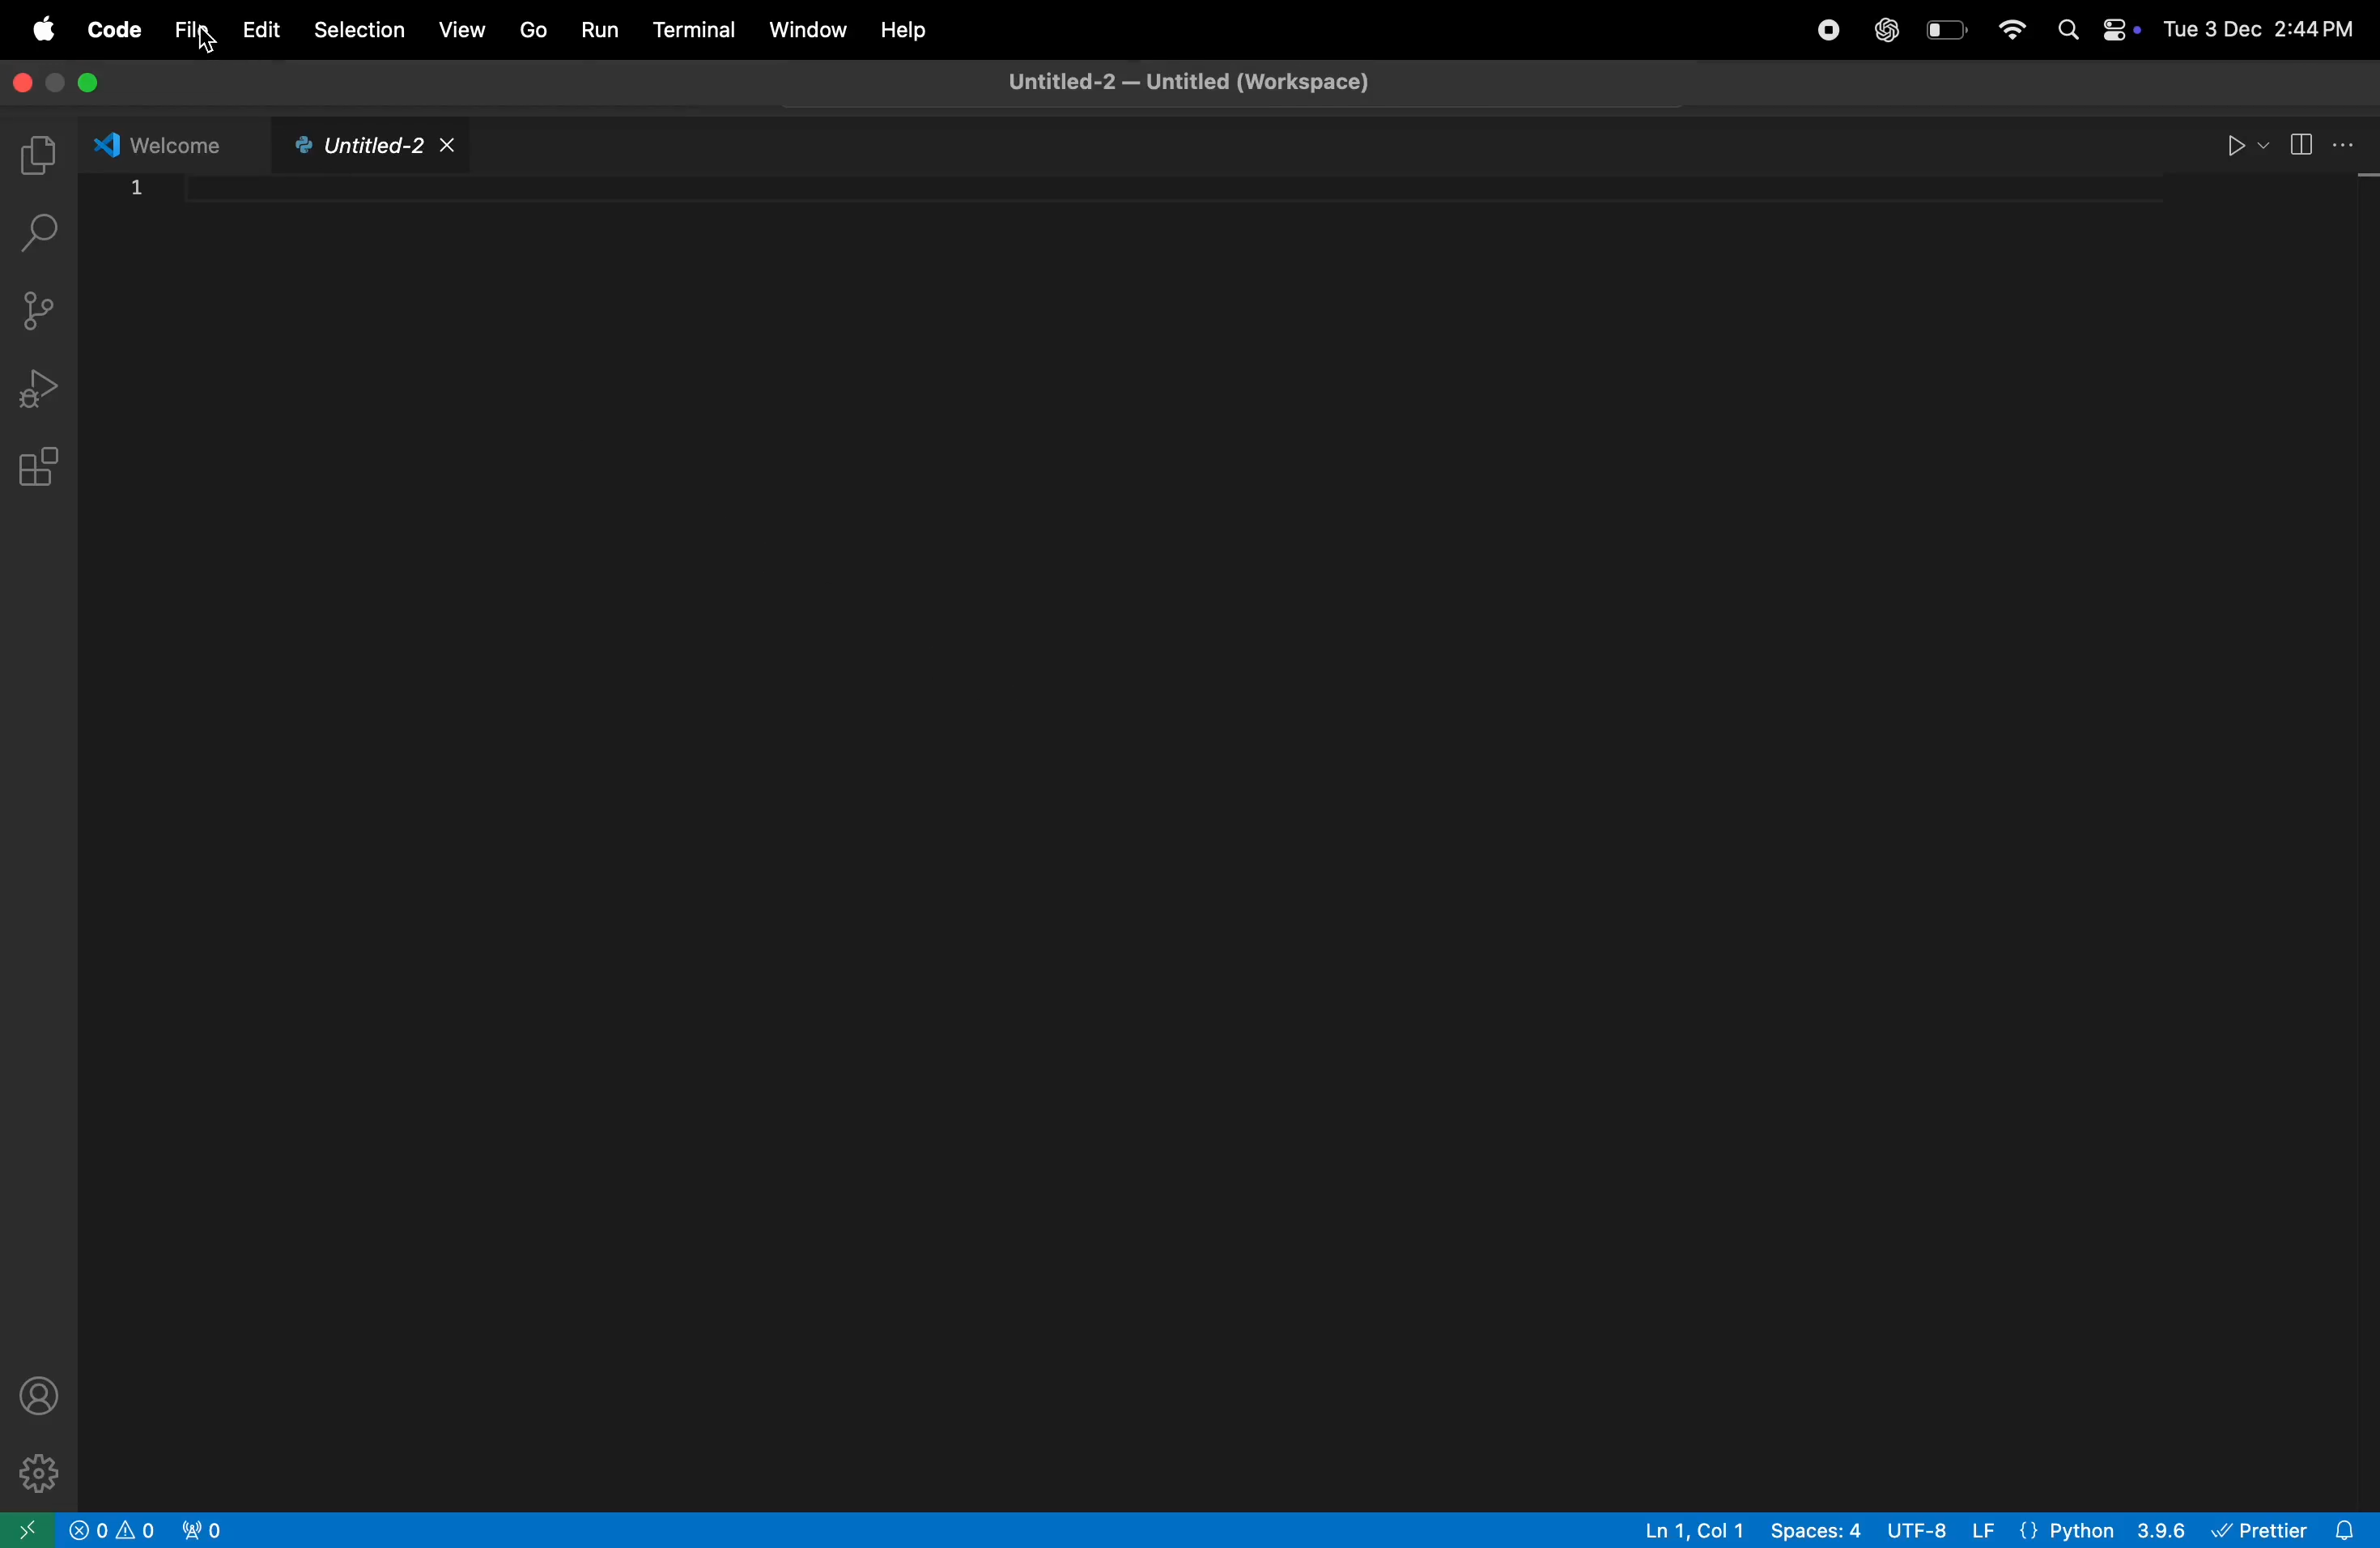 This screenshot has width=2380, height=1548. What do you see at coordinates (365, 147) in the screenshot?
I see `python file` at bounding box center [365, 147].